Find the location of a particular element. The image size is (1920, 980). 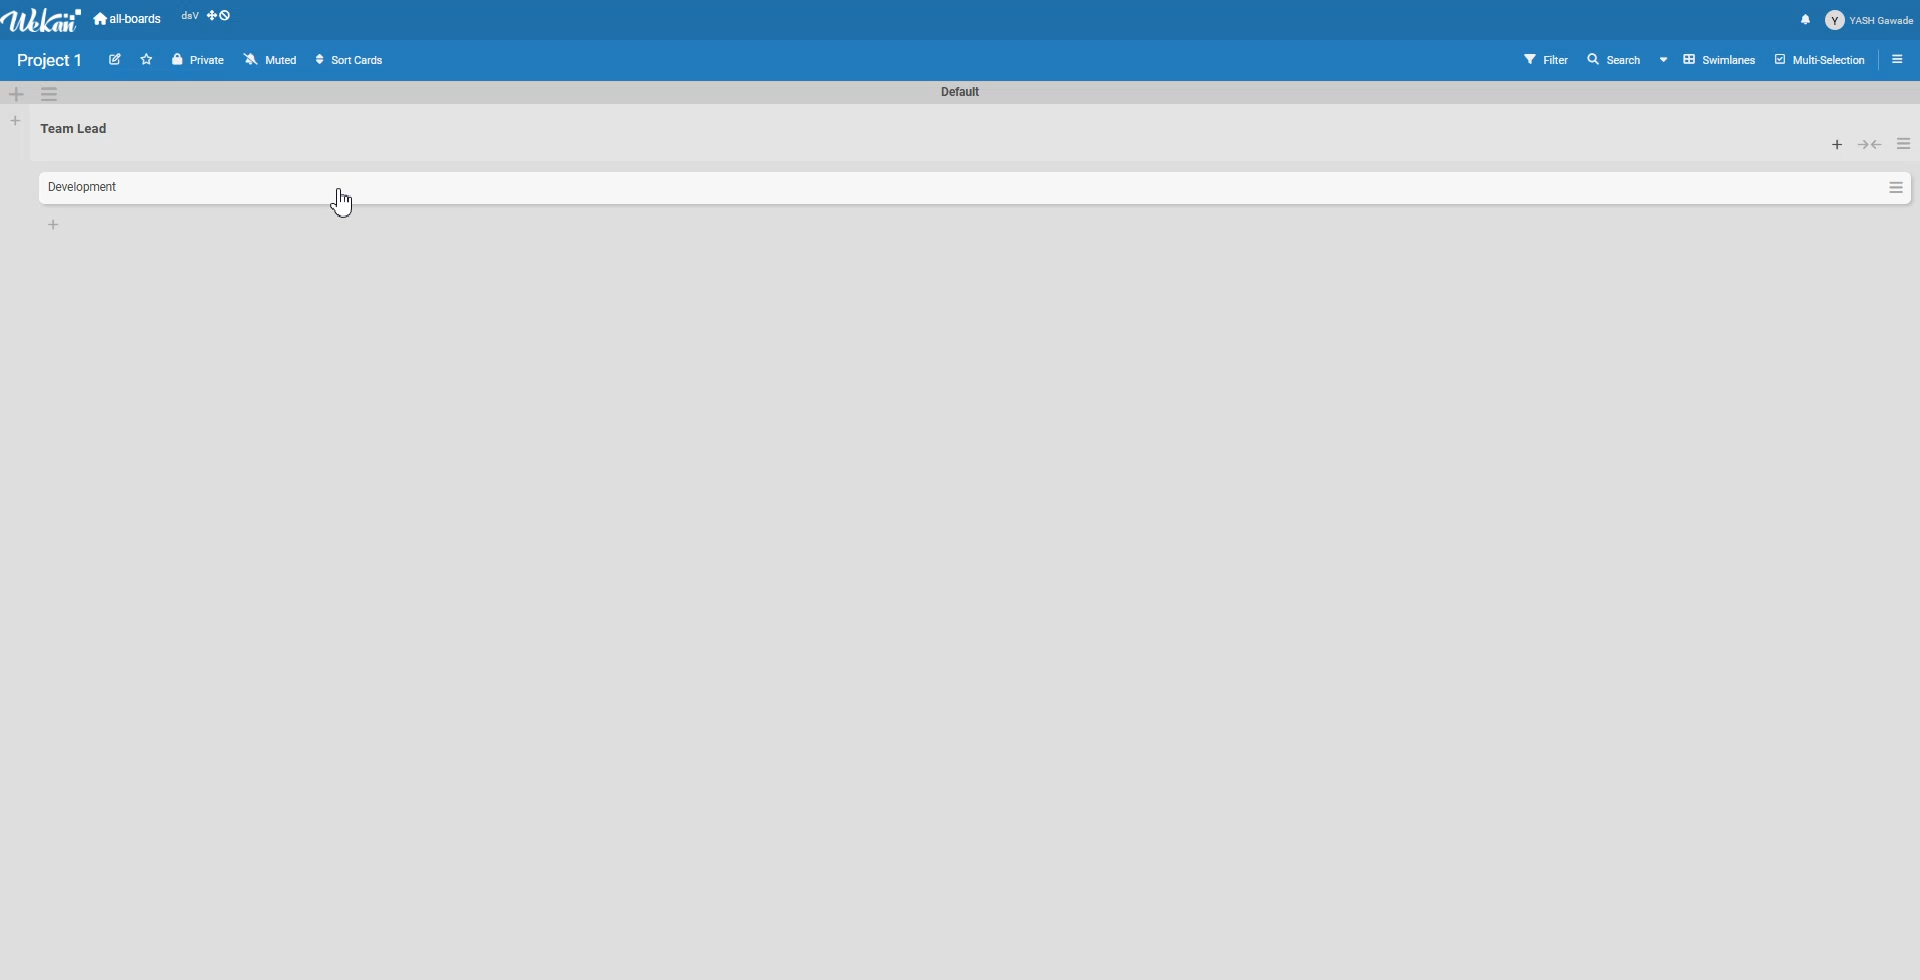

Cursor is located at coordinates (340, 203).